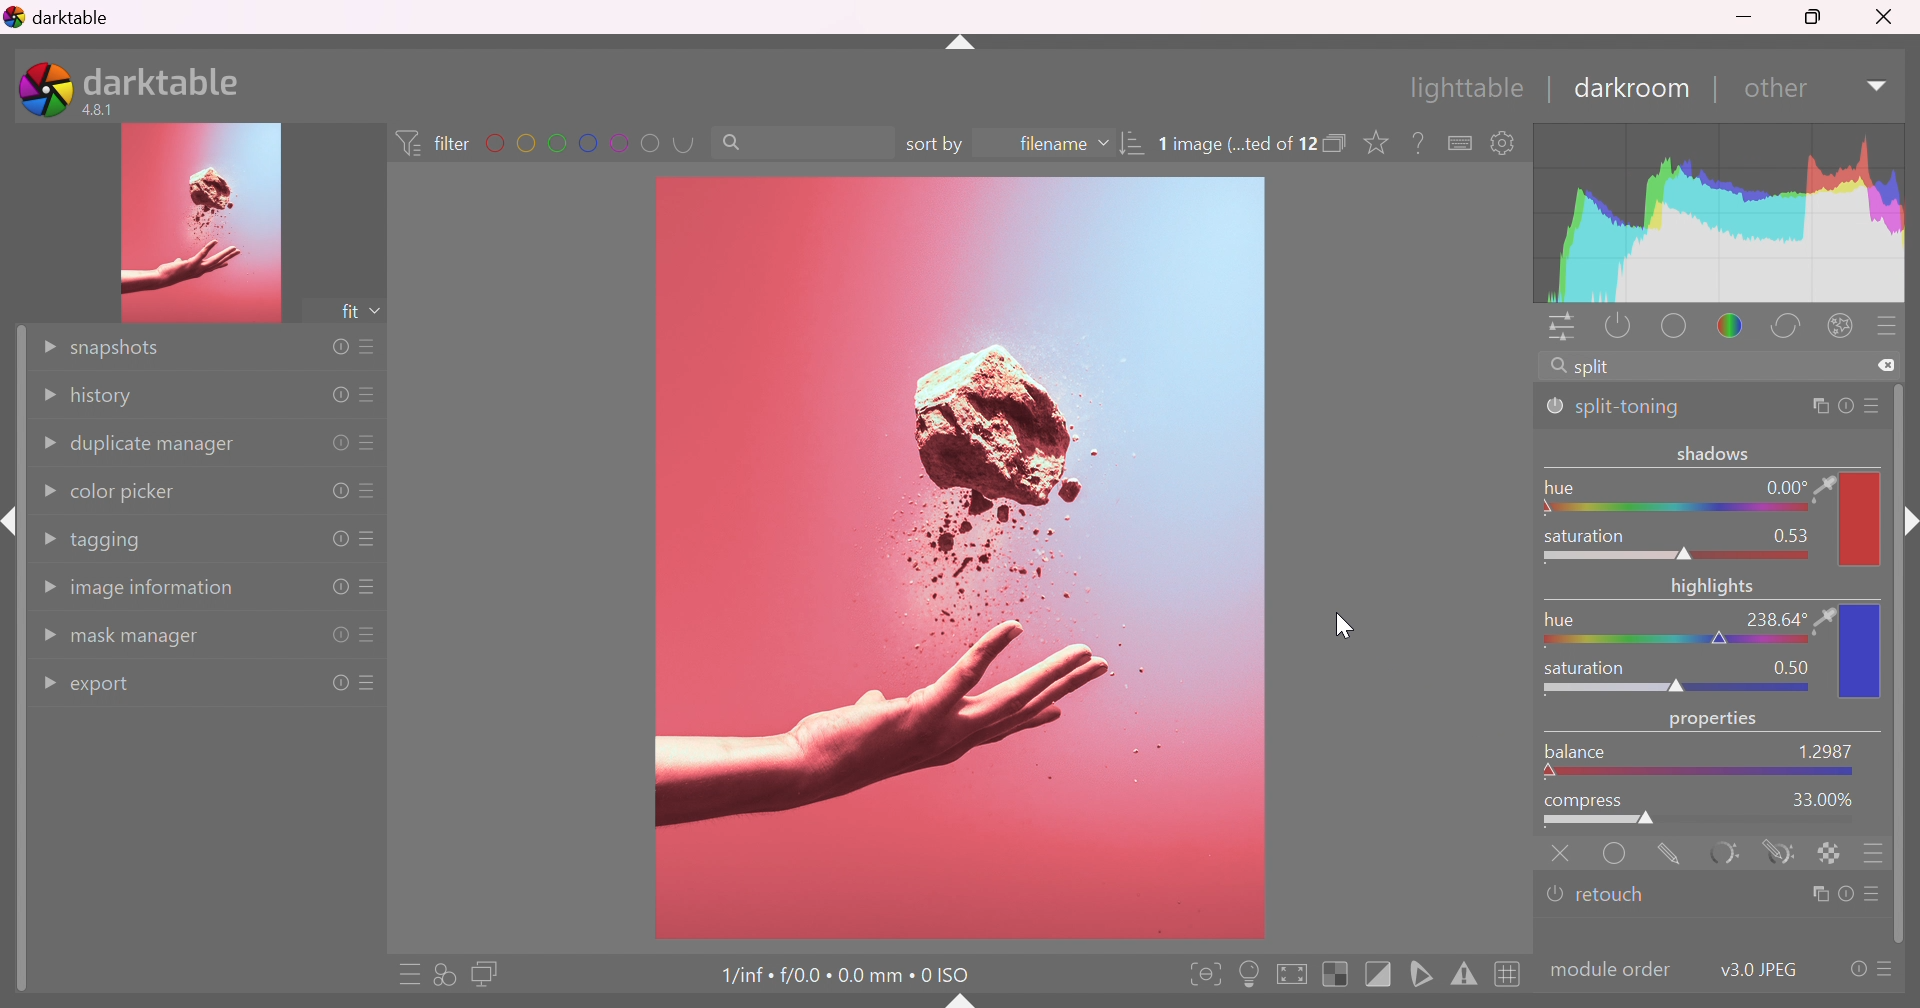 This screenshot has width=1920, height=1008. Describe the element at coordinates (160, 444) in the screenshot. I see `duplicate manager` at that location.